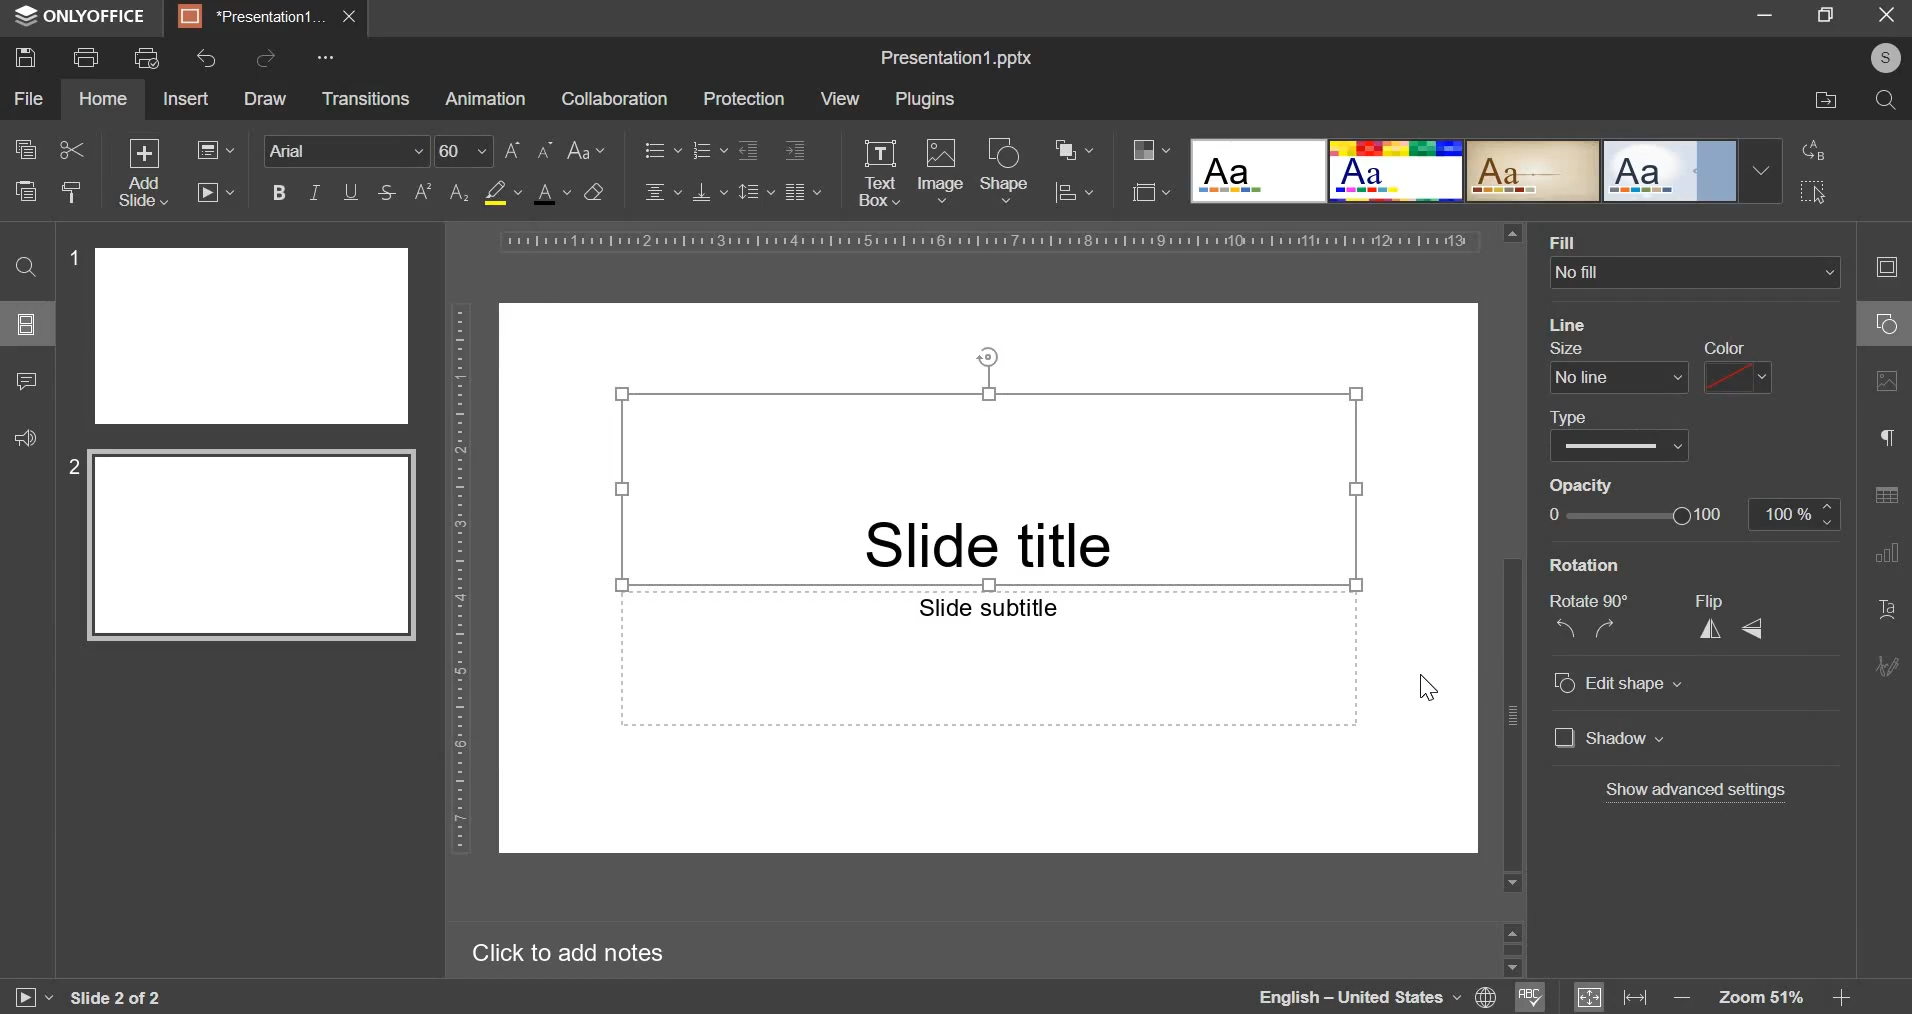 This screenshot has width=1912, height=1014. I want to click on close, so click(349, 16).